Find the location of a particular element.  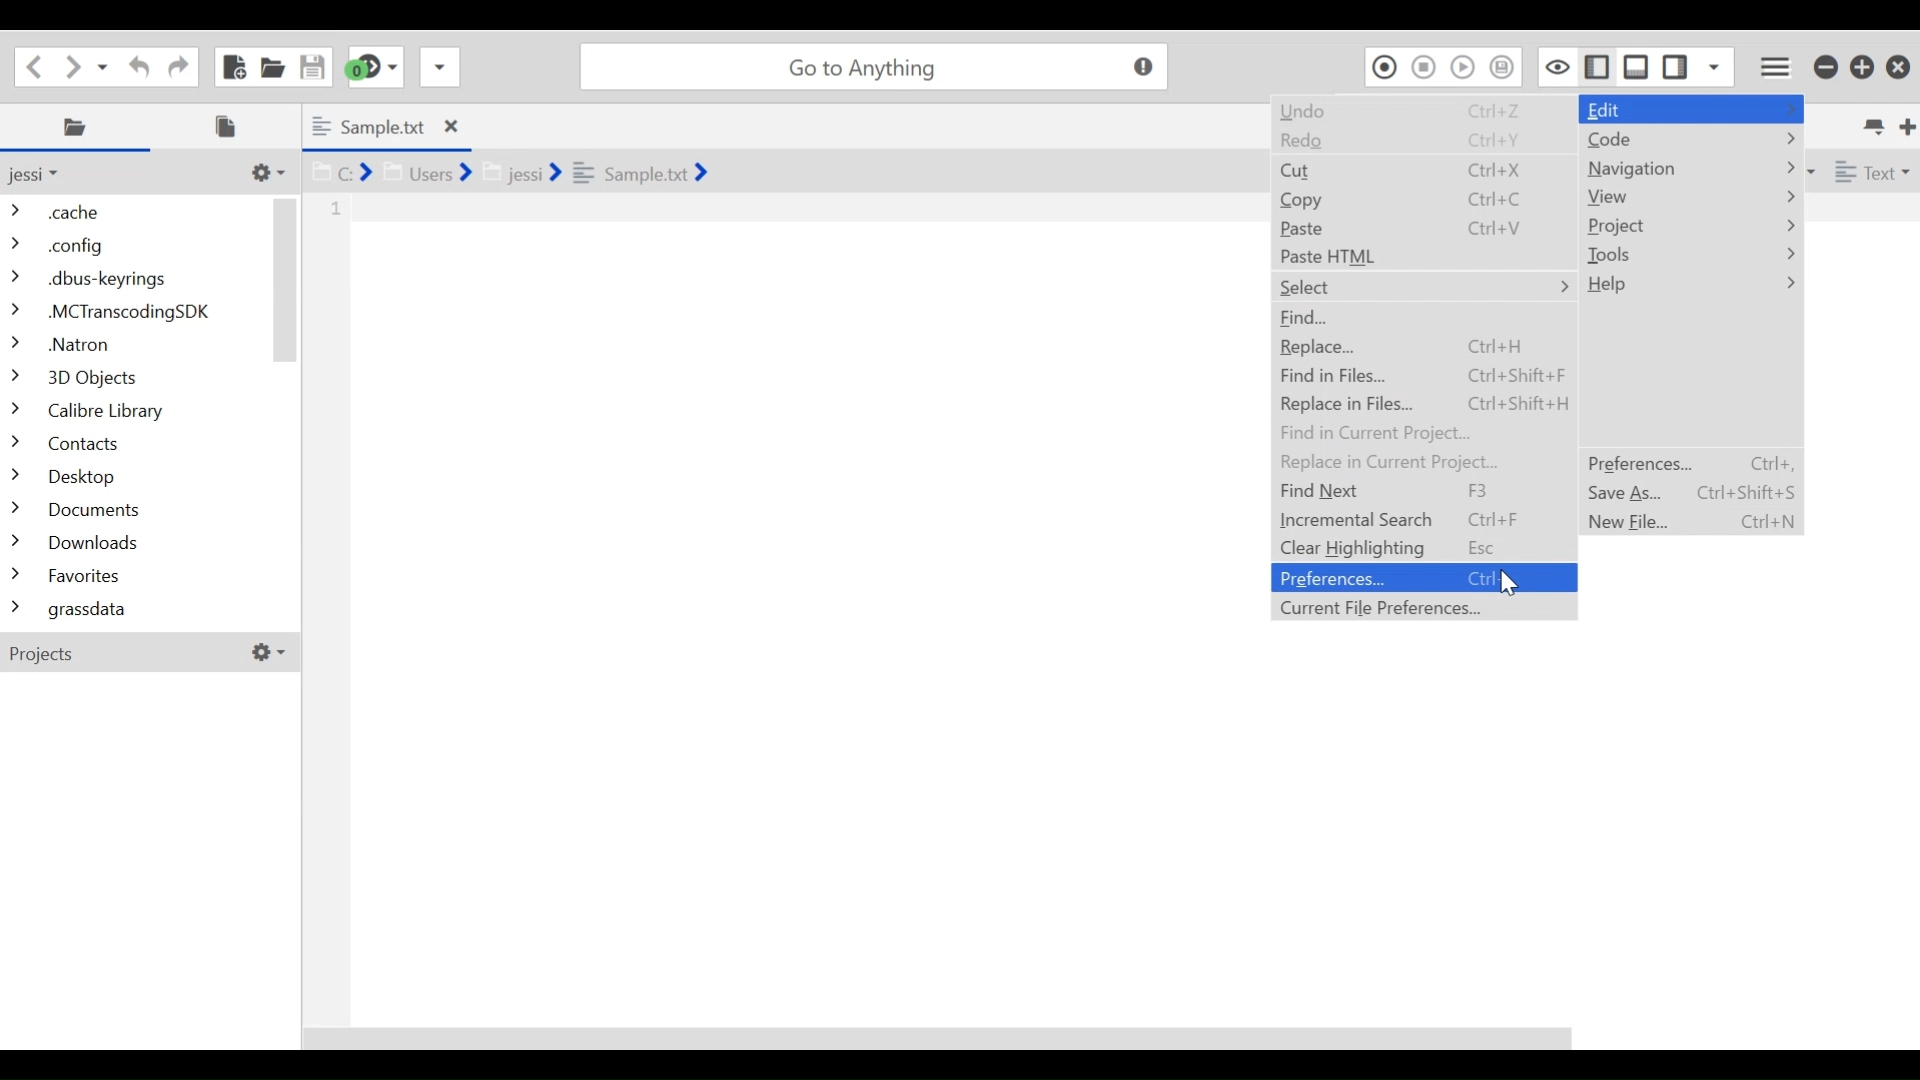

Clear Highlighting  is located at coordinates (1424, 549).